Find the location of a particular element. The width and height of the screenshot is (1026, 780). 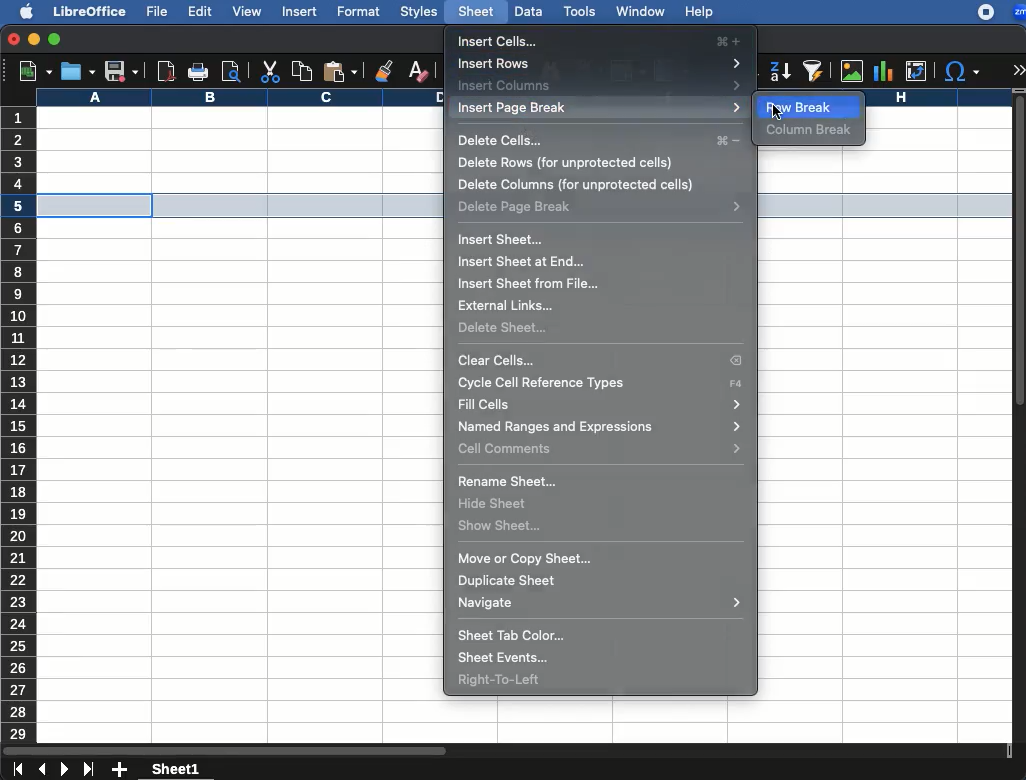

print preview is located at coordinates (233, 71).